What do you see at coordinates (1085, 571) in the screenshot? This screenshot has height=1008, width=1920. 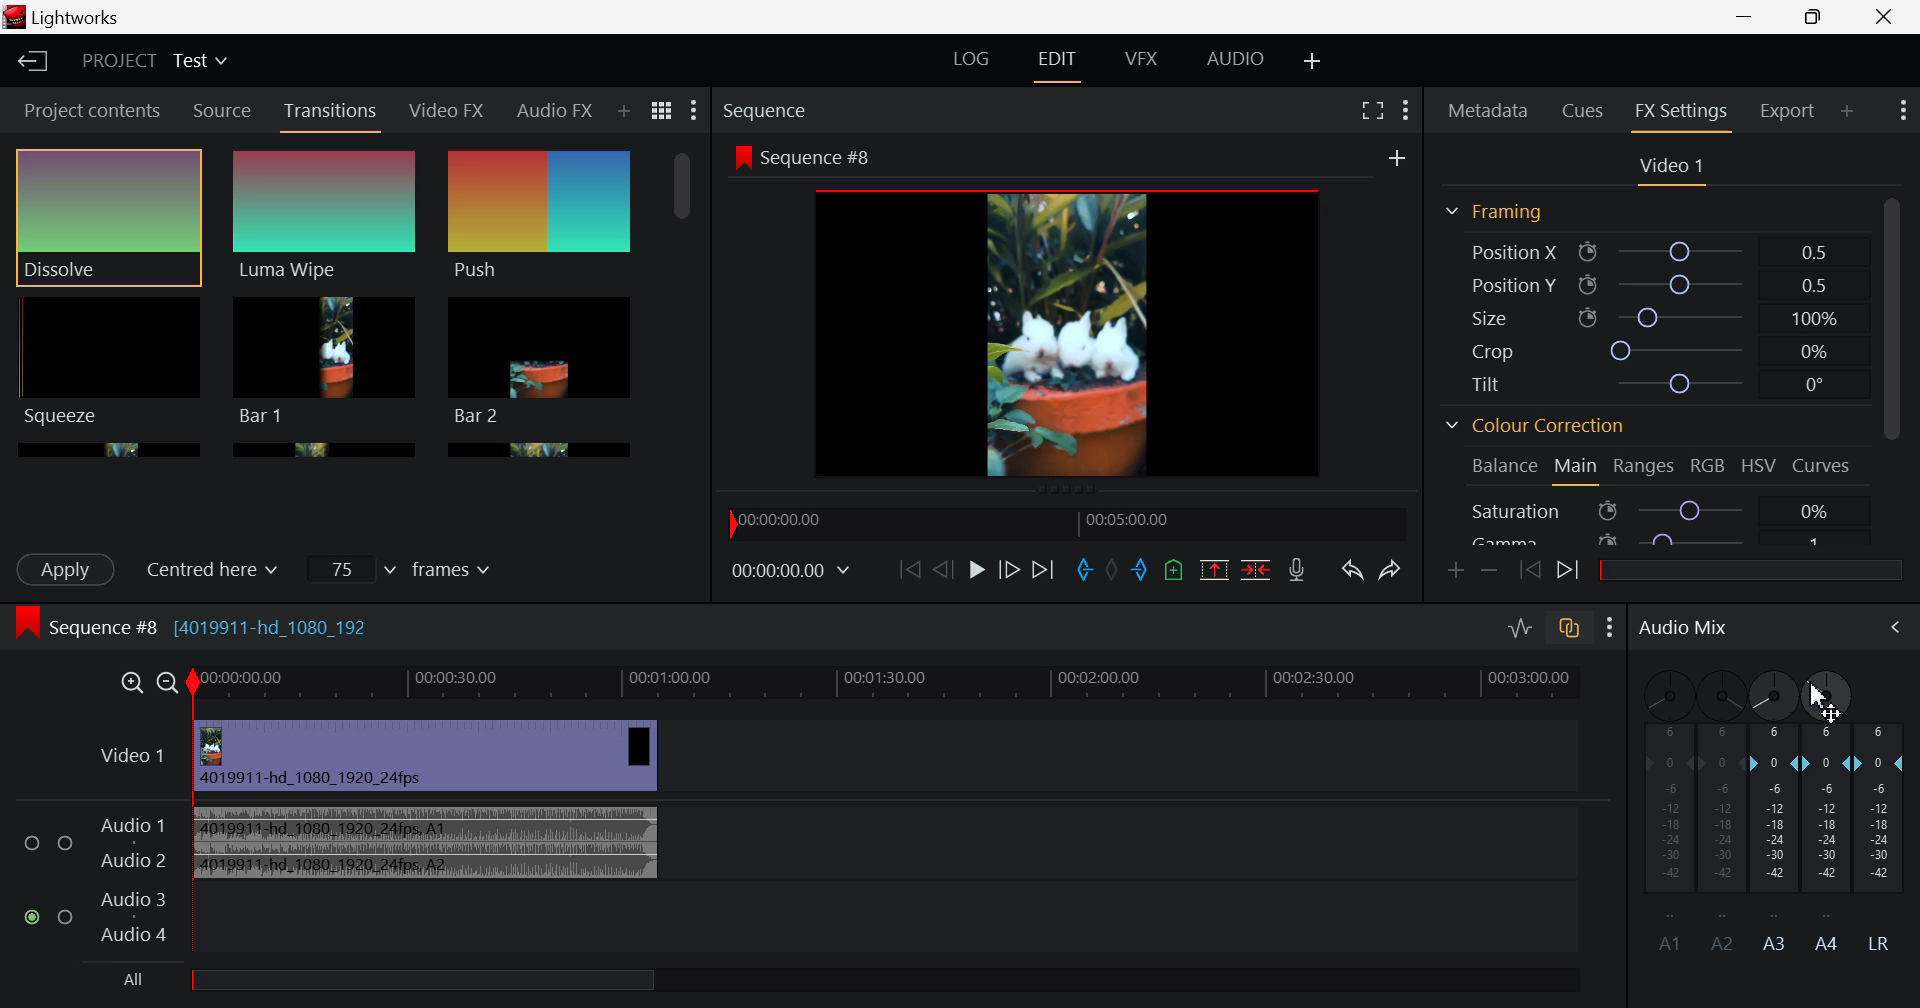 I see `Mark In` at bounding box center [1085, 571].